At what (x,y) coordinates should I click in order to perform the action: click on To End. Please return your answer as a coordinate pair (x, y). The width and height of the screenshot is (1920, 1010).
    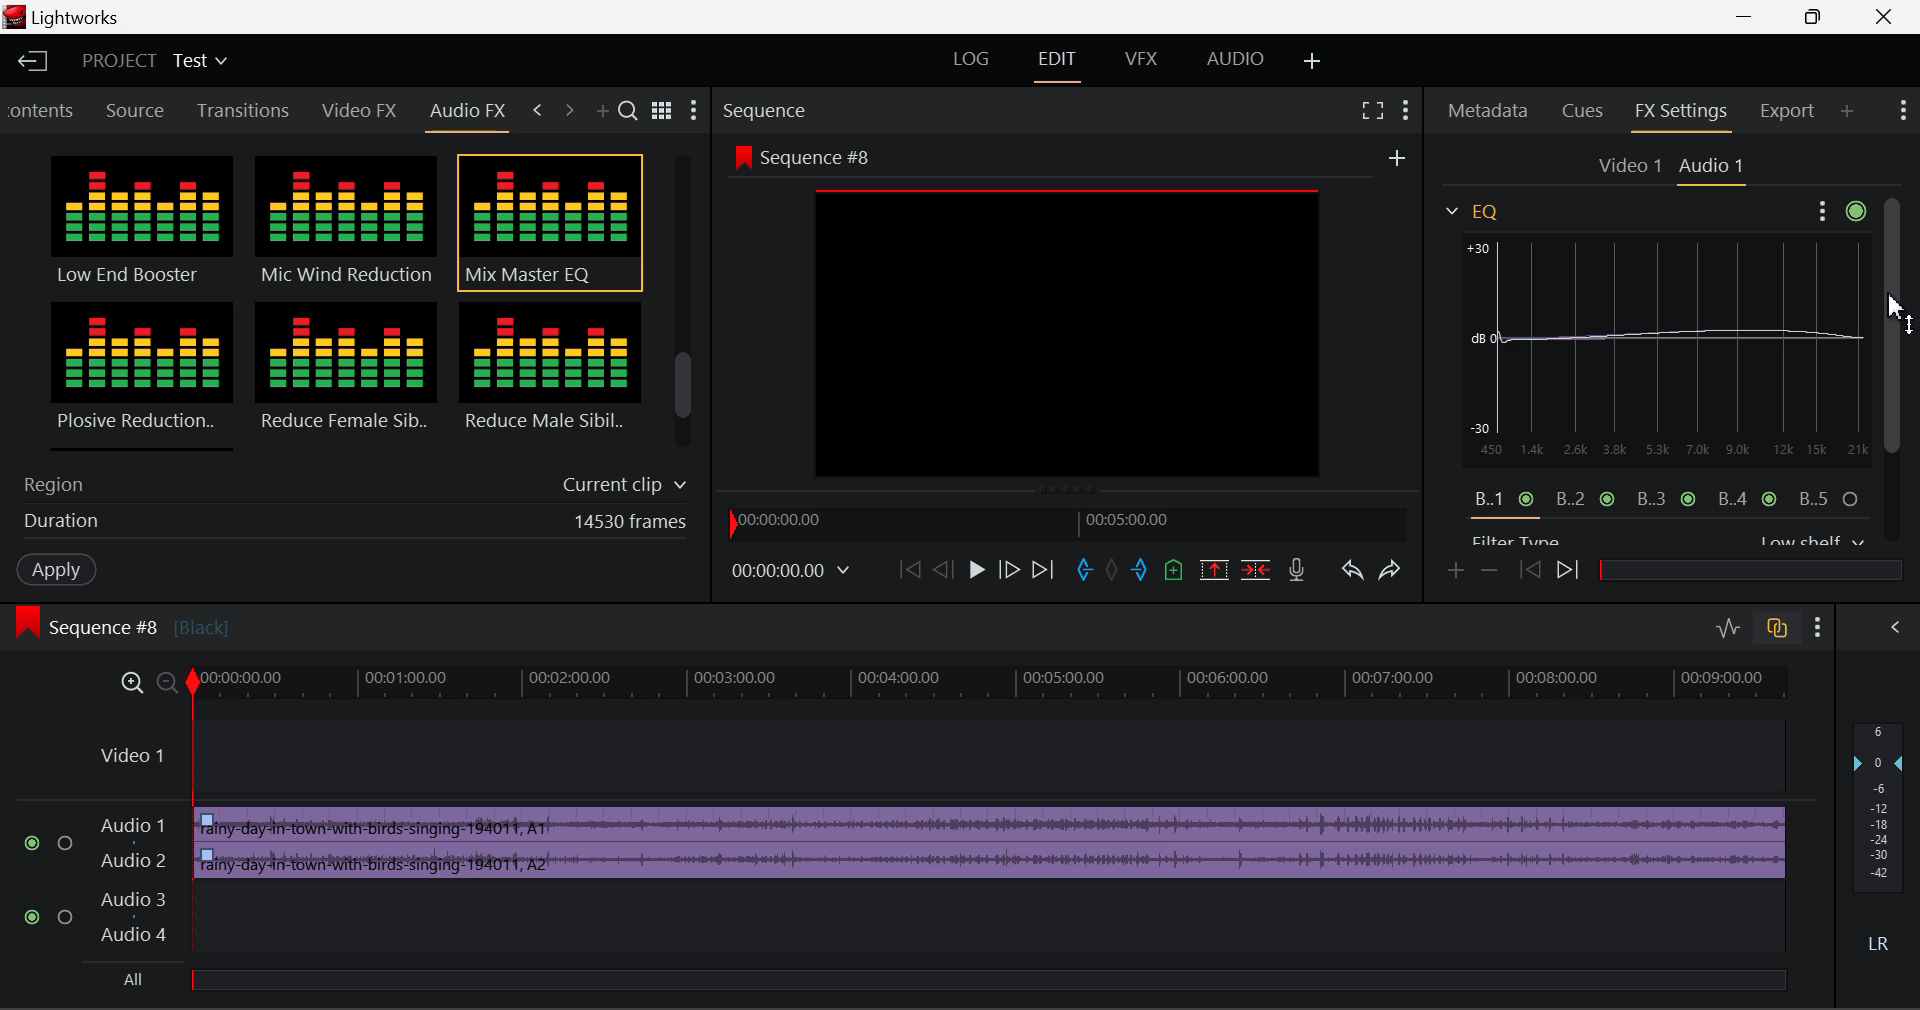
    Looking at the image, I should click on (1048, 572).